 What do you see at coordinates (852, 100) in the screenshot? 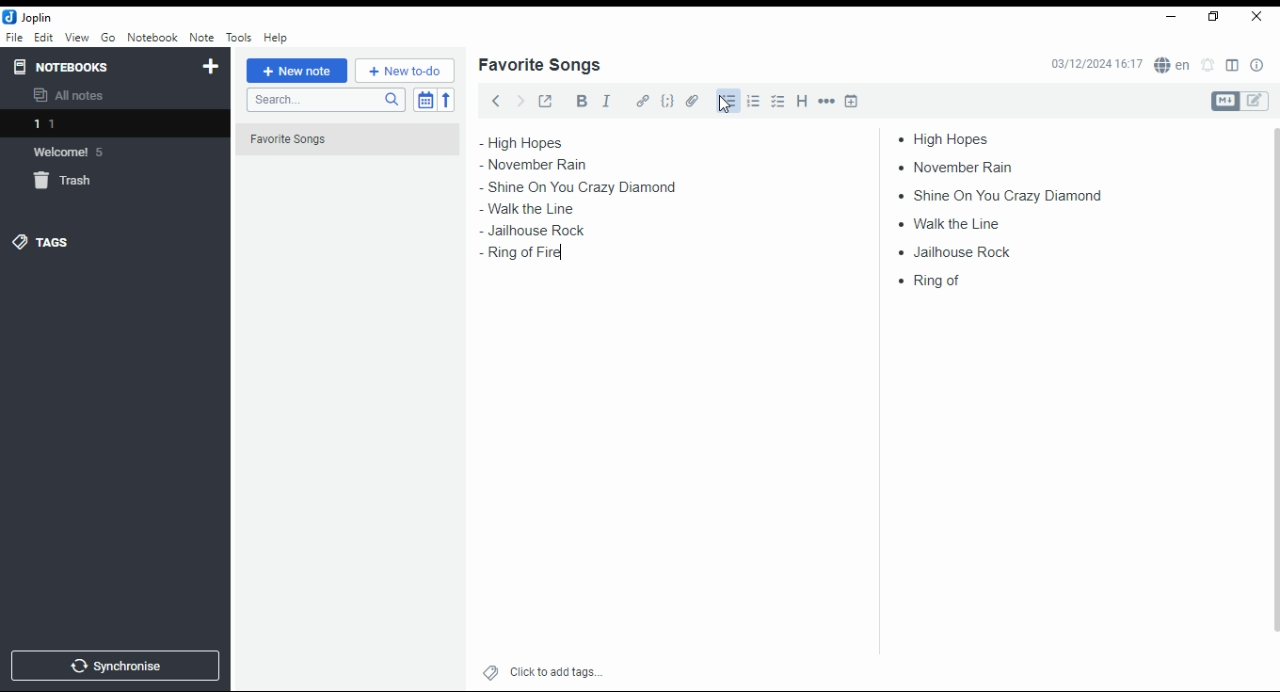
I see `insert time` at bounding box center [852, 100].